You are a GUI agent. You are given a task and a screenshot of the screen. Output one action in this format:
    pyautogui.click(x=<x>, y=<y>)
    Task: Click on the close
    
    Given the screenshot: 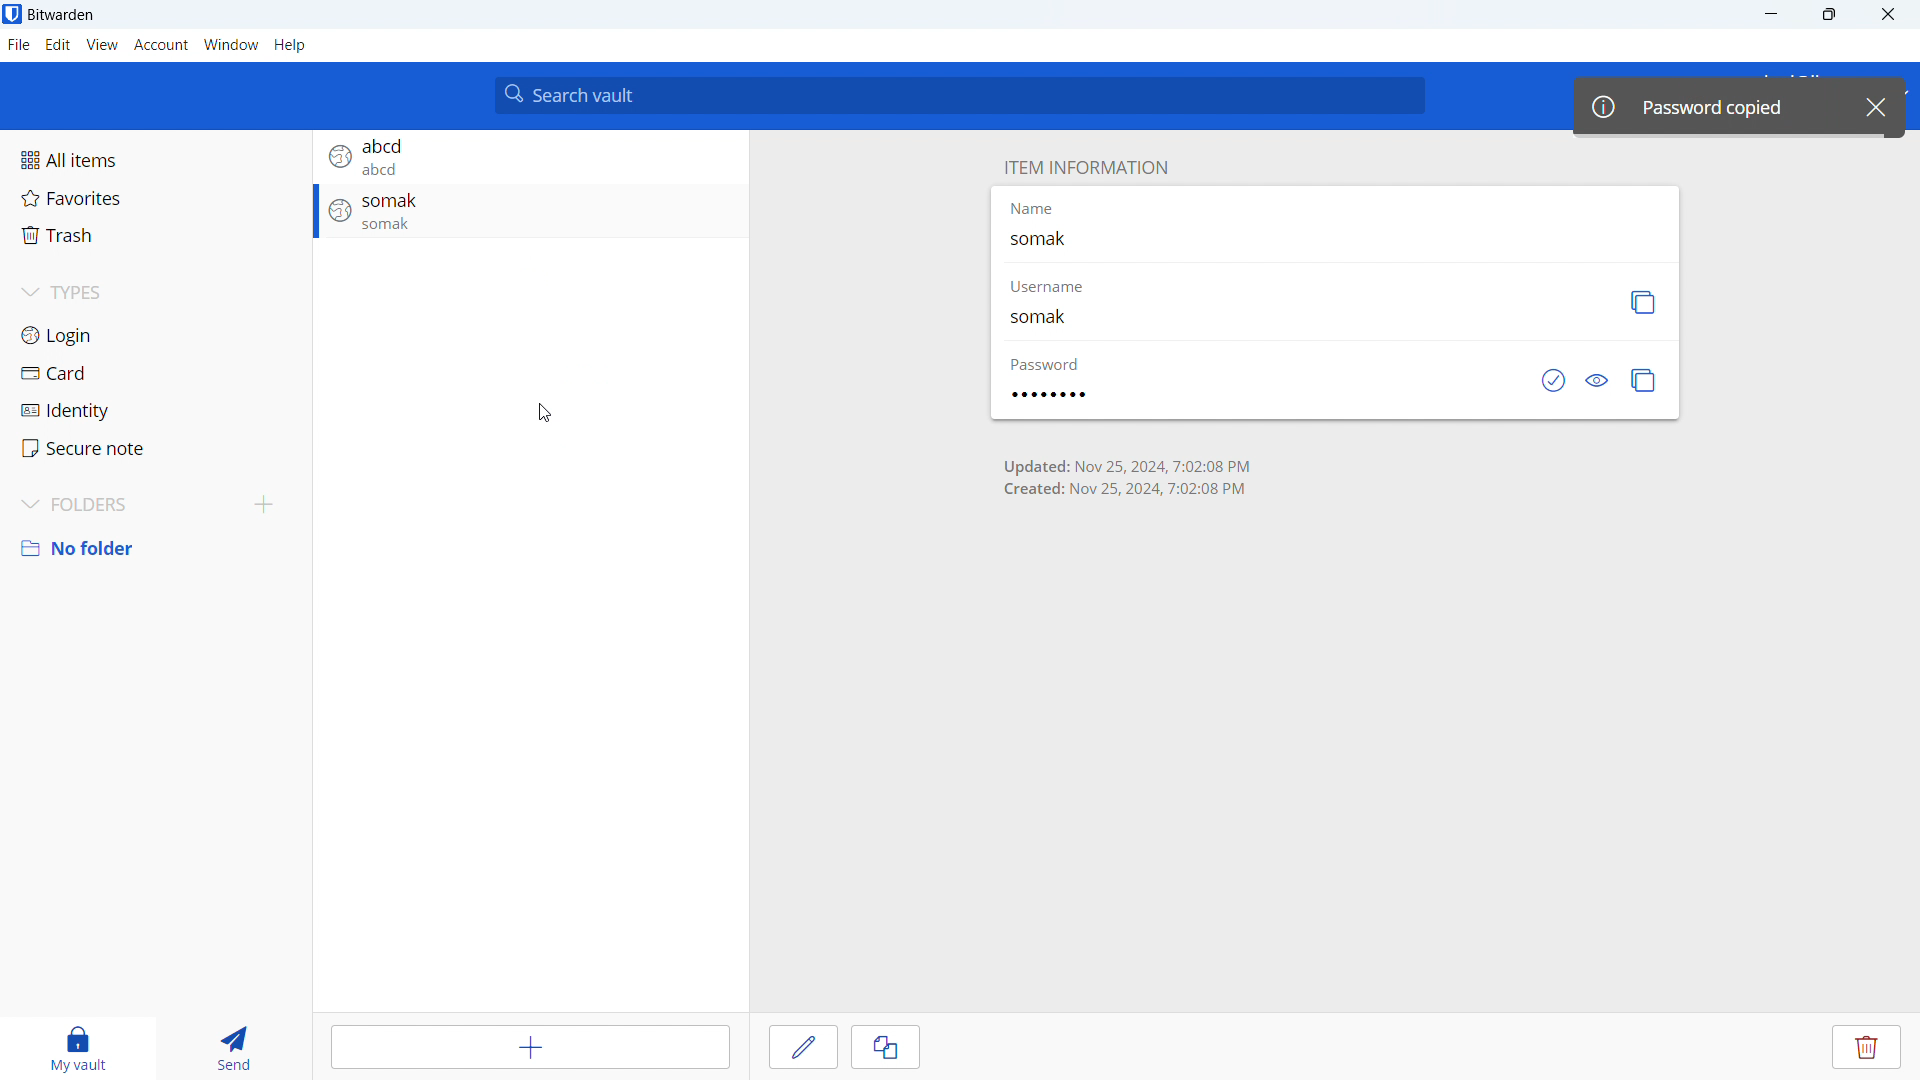 What is the action you would take?
    pyautogui.click(x=1889, y=15)
    